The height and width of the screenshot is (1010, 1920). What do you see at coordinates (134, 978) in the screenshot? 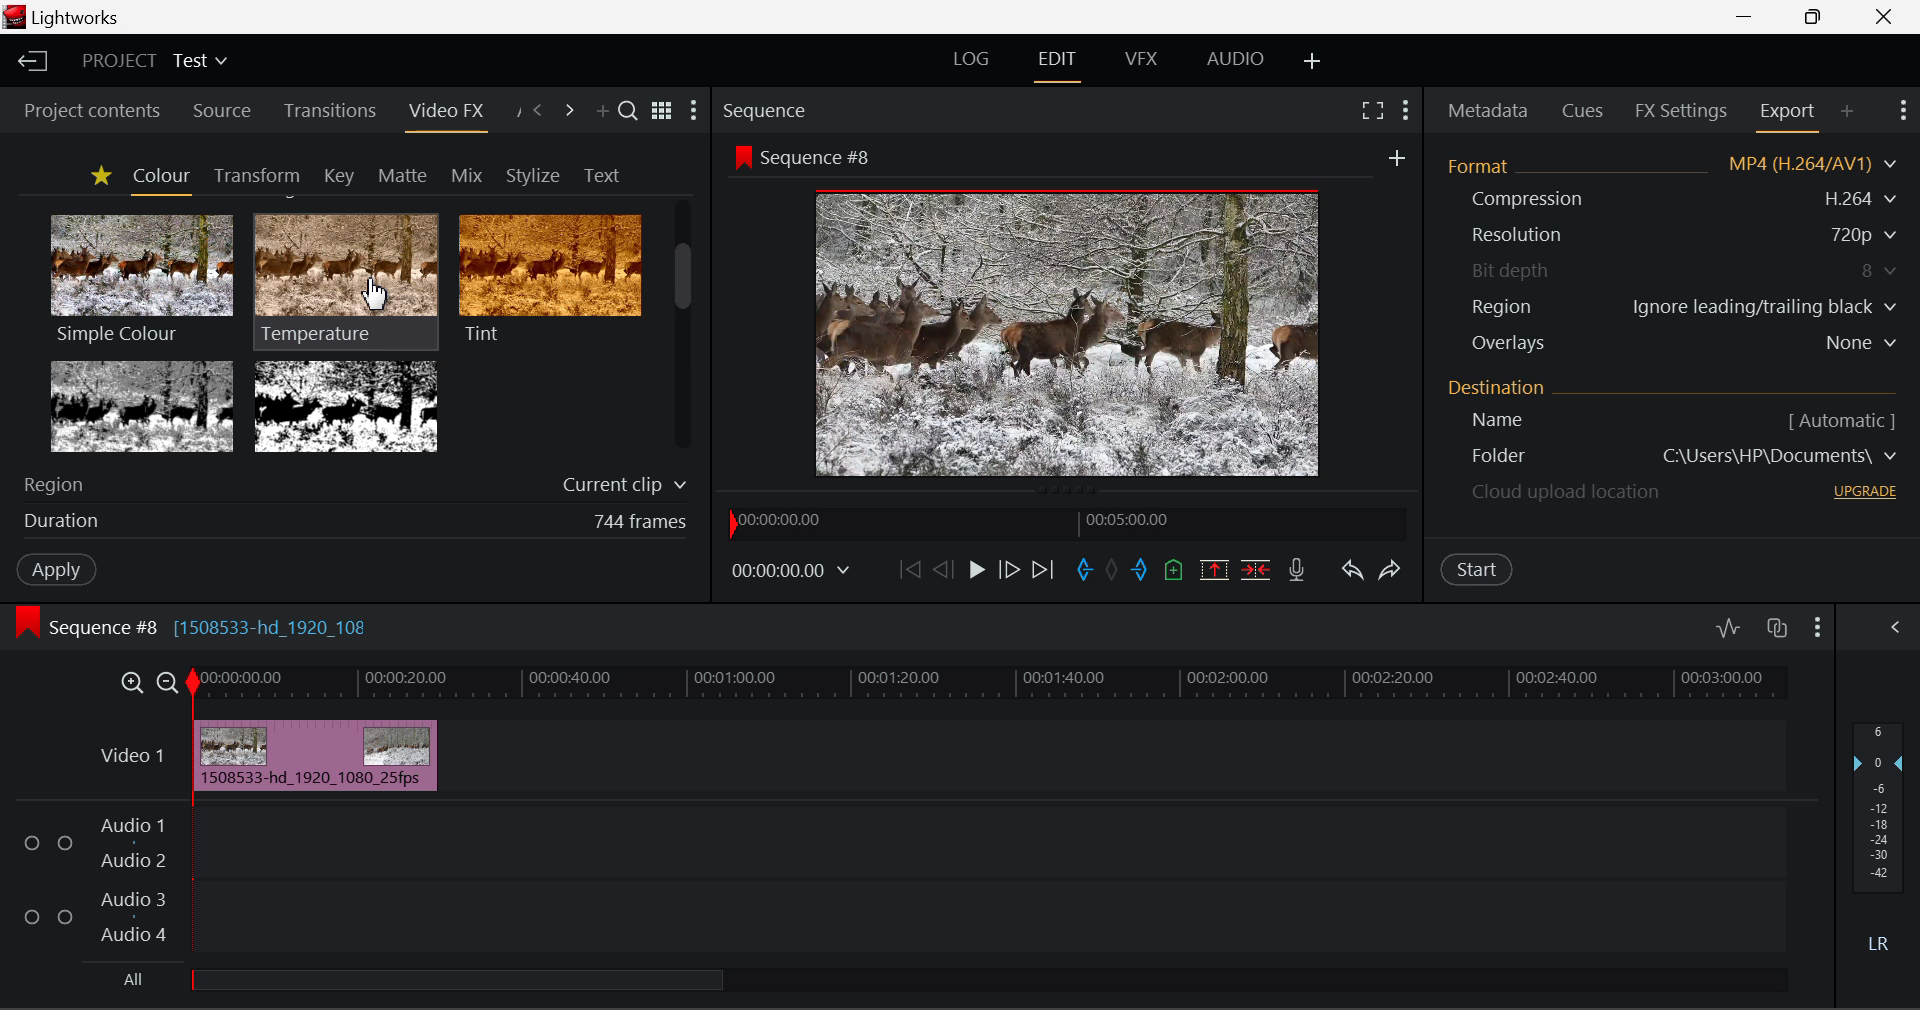
I see `All` at bounding box center [134, 978].